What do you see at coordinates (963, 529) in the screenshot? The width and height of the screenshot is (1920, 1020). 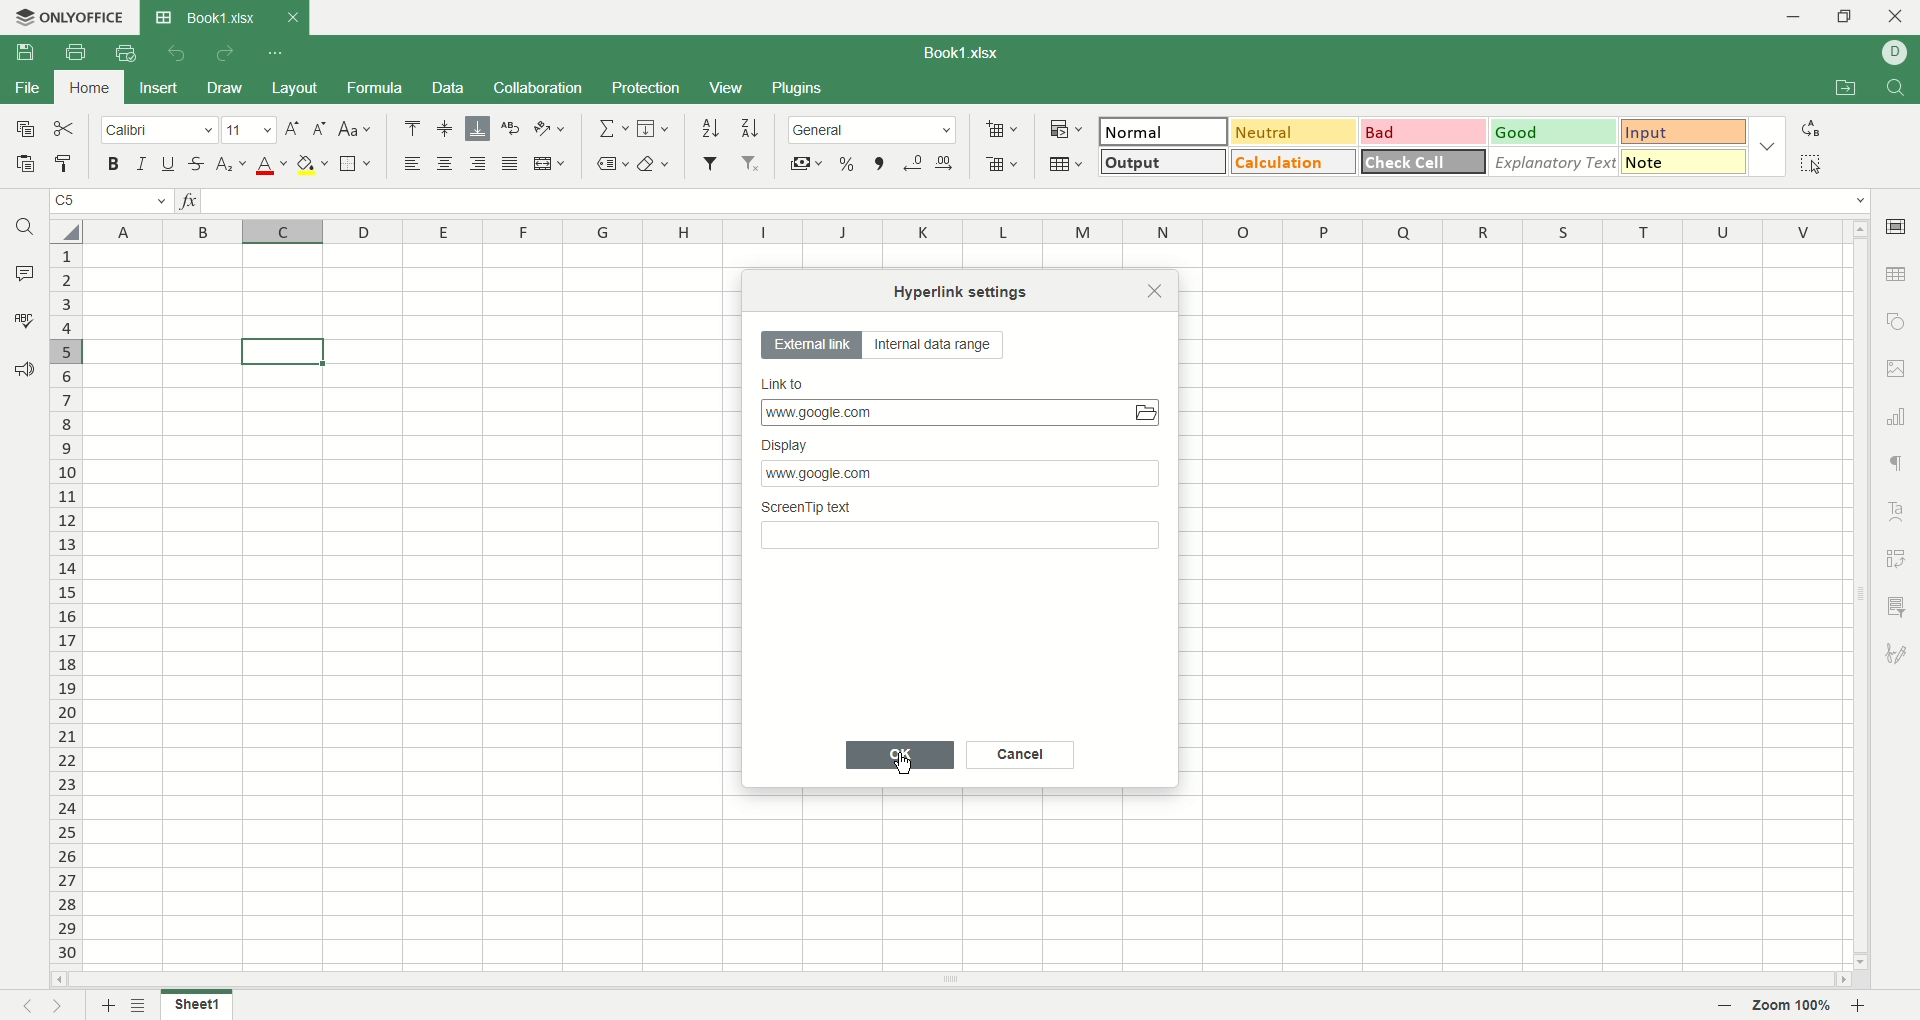 I see `screen tip text` at bounding box center [963, 529].